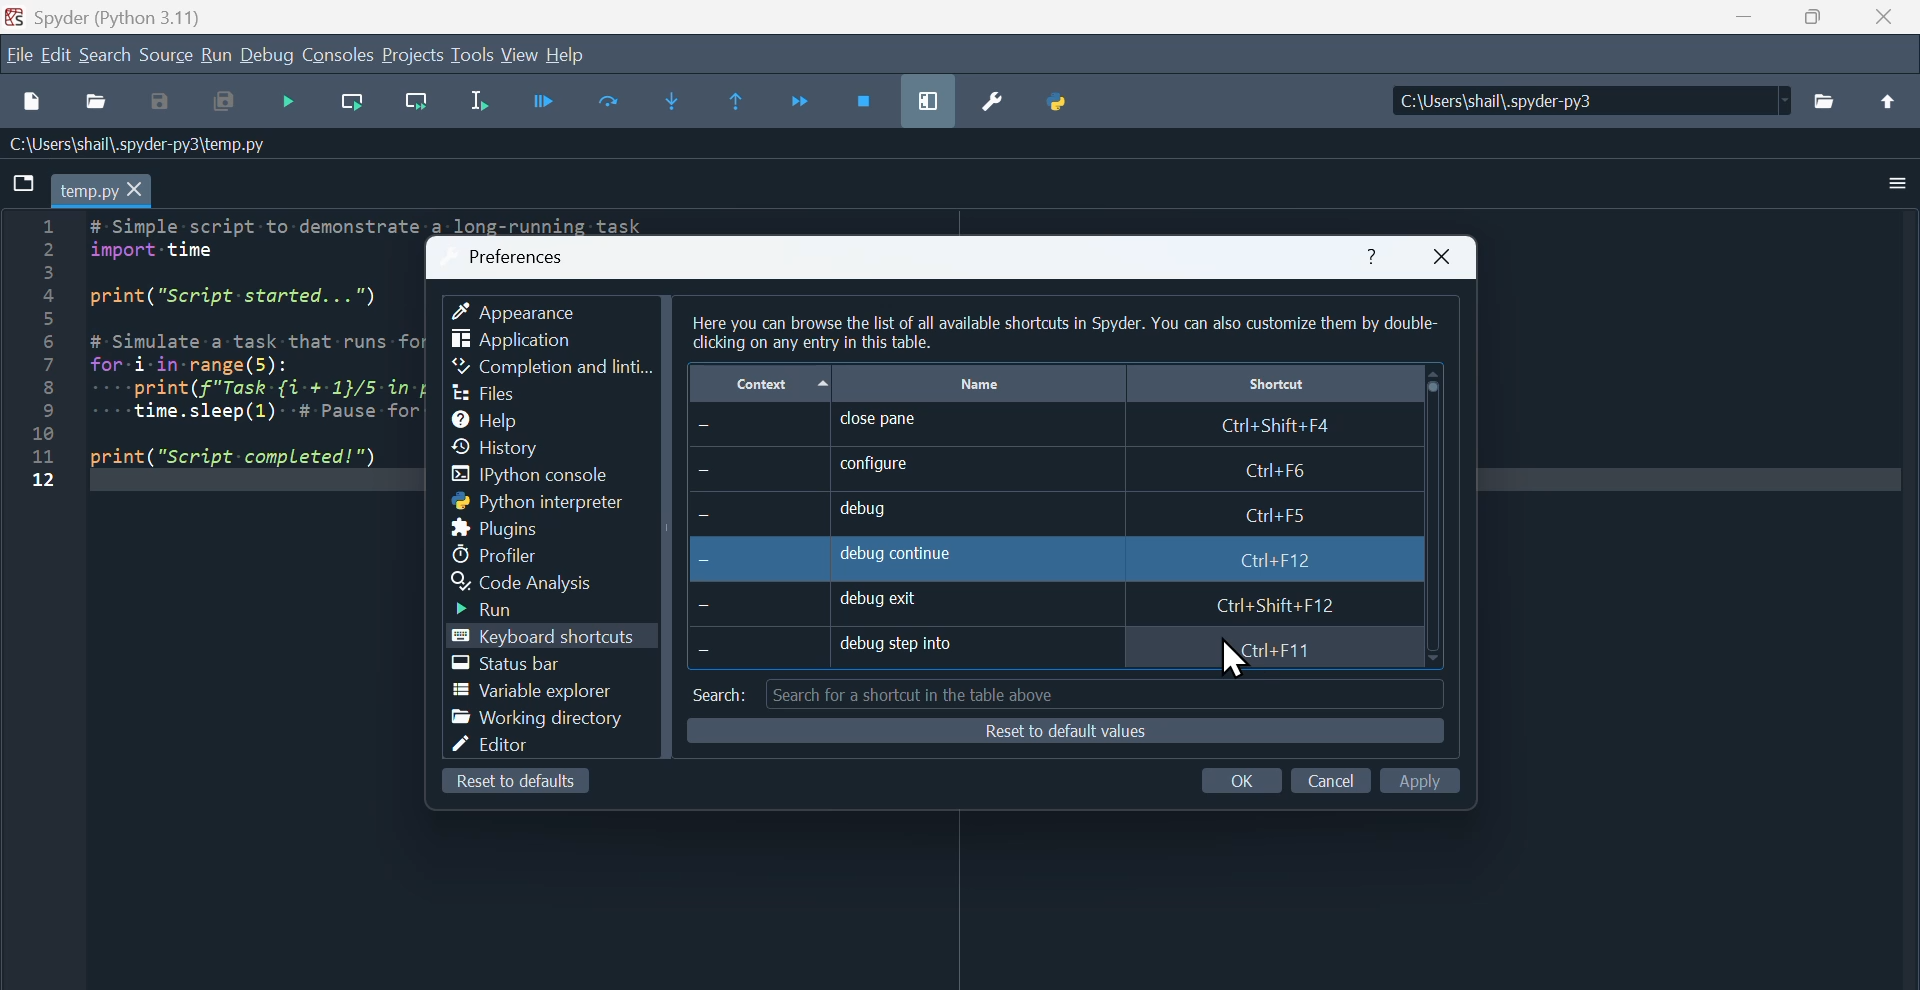 The height and width of the screenshot is (990, 1920). What do you see at coordinates (1041, 426) in the screenshot?
I see `dose pane` at bounding box center [1041, 426].